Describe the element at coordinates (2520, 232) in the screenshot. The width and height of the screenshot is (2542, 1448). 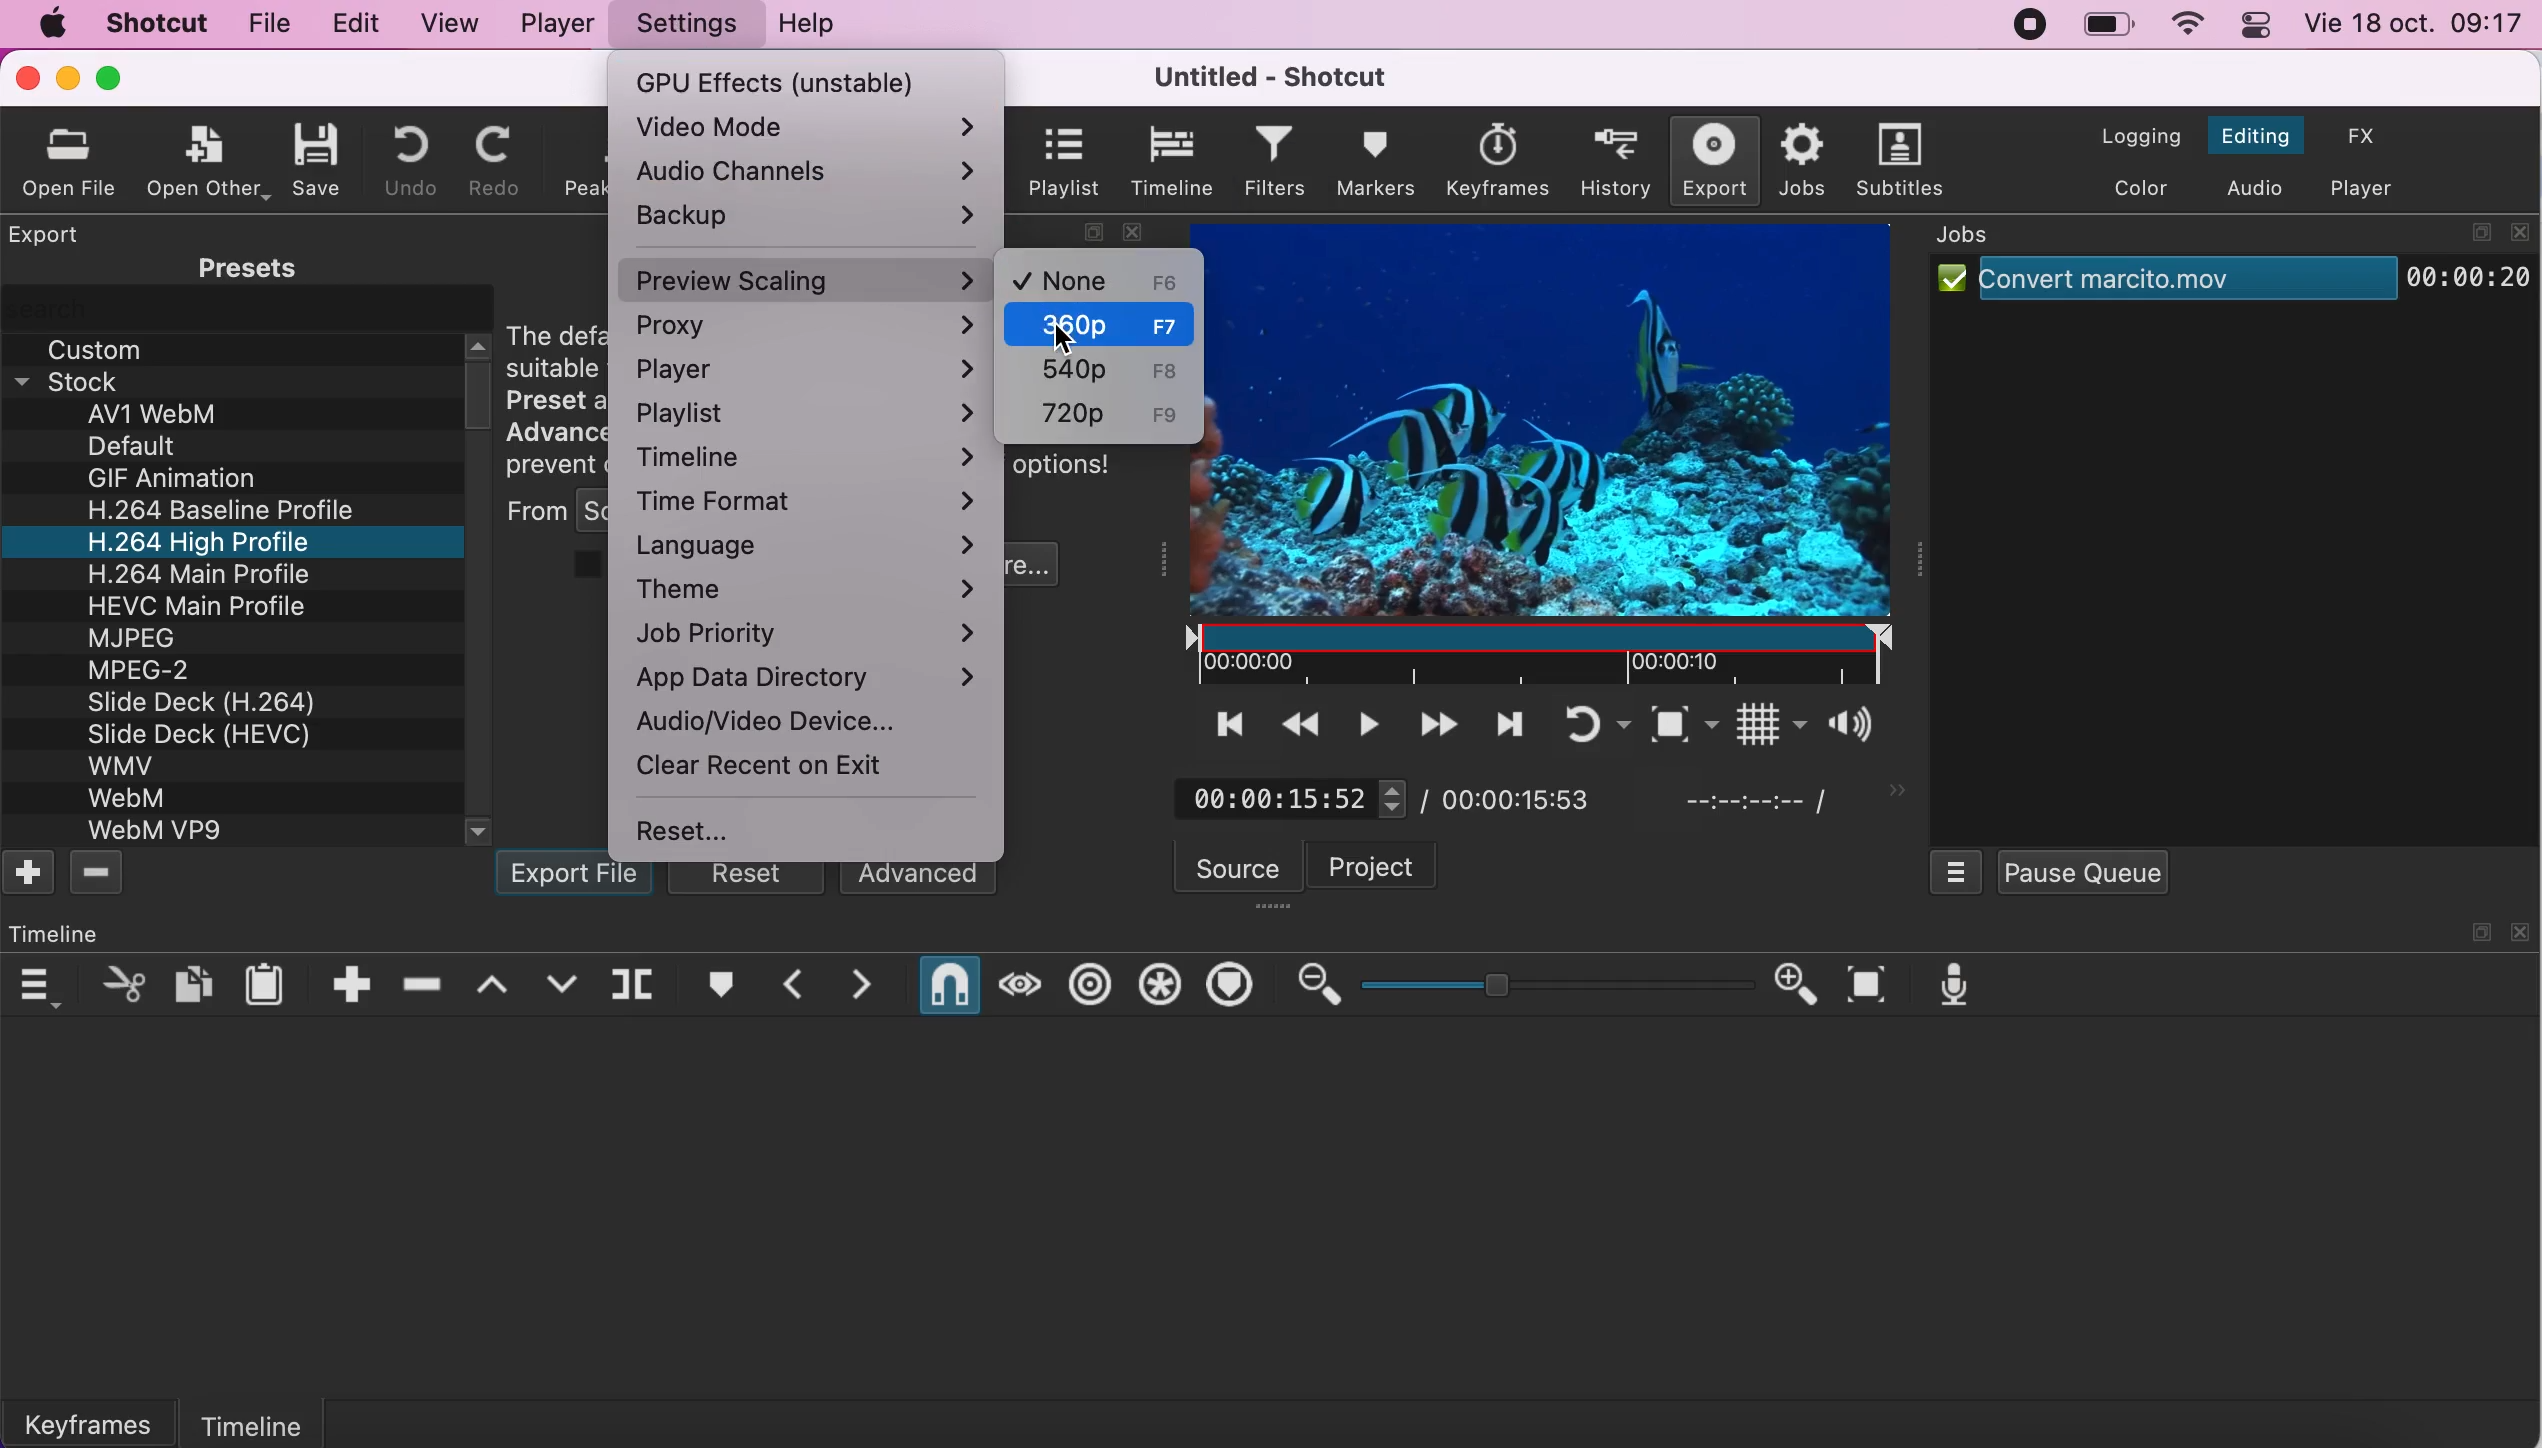
I see `close` at that location.